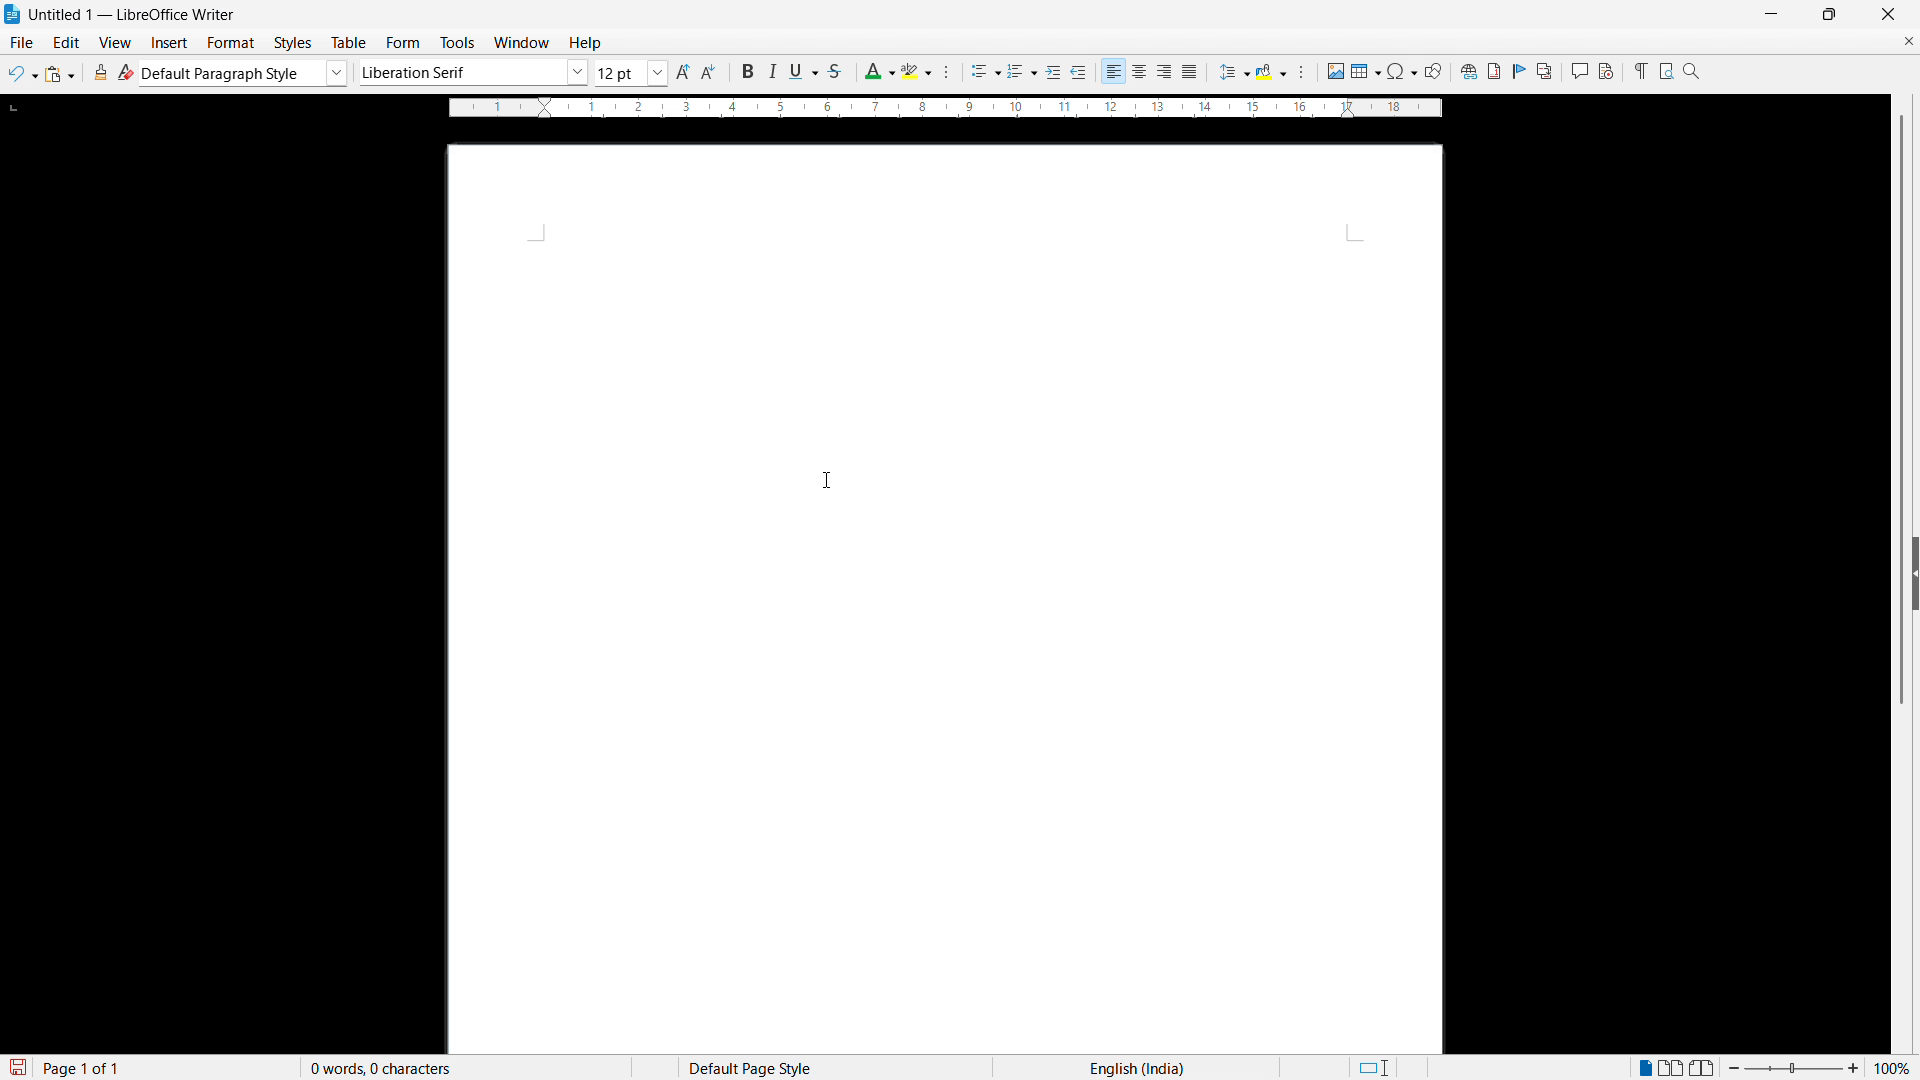 This screenshot has width=1920, height=1080. What do you see at coordinates (632, 73) in the screenshot?
I see `Set font size ` at bounding box center [632, 73].